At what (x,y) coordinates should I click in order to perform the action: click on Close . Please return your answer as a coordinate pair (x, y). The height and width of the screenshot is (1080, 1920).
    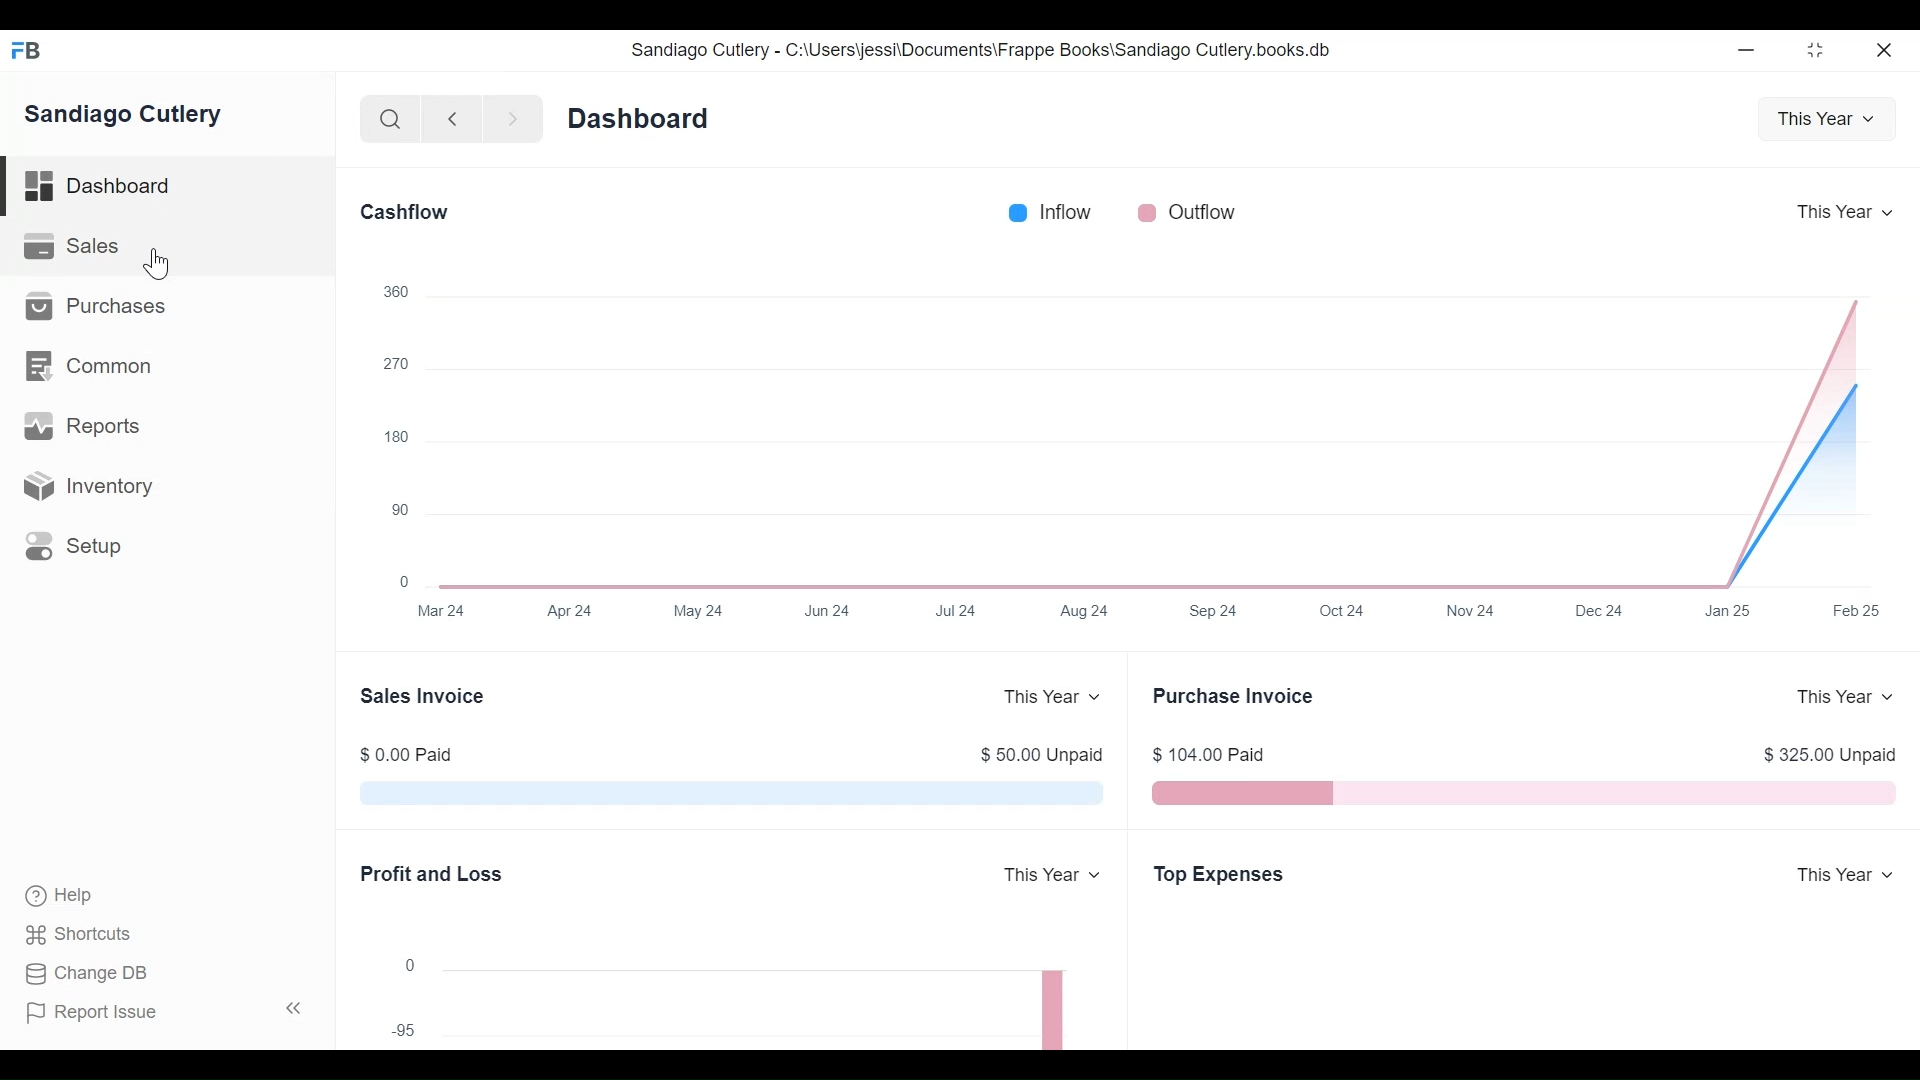
    Looking at the image, I should click on (1886, 50).